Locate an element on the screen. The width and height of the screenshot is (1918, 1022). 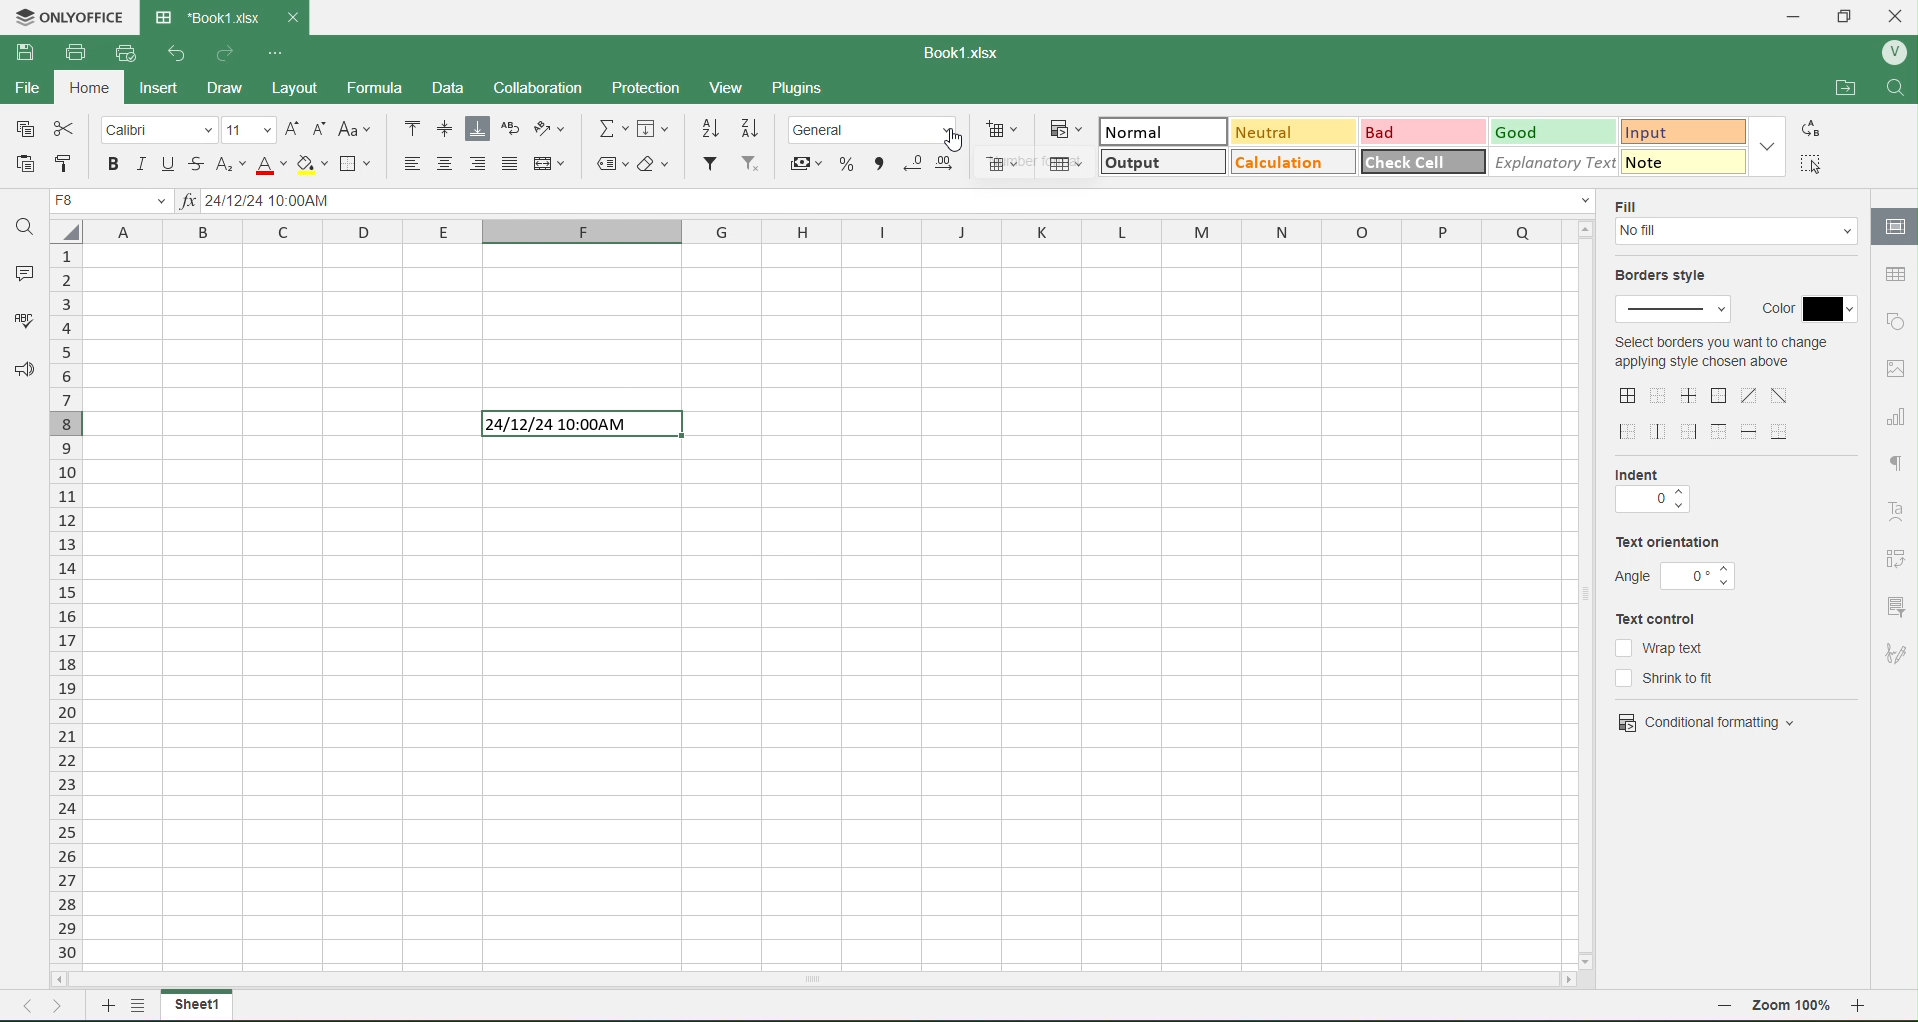
Save is located at coordinates (26, 53).